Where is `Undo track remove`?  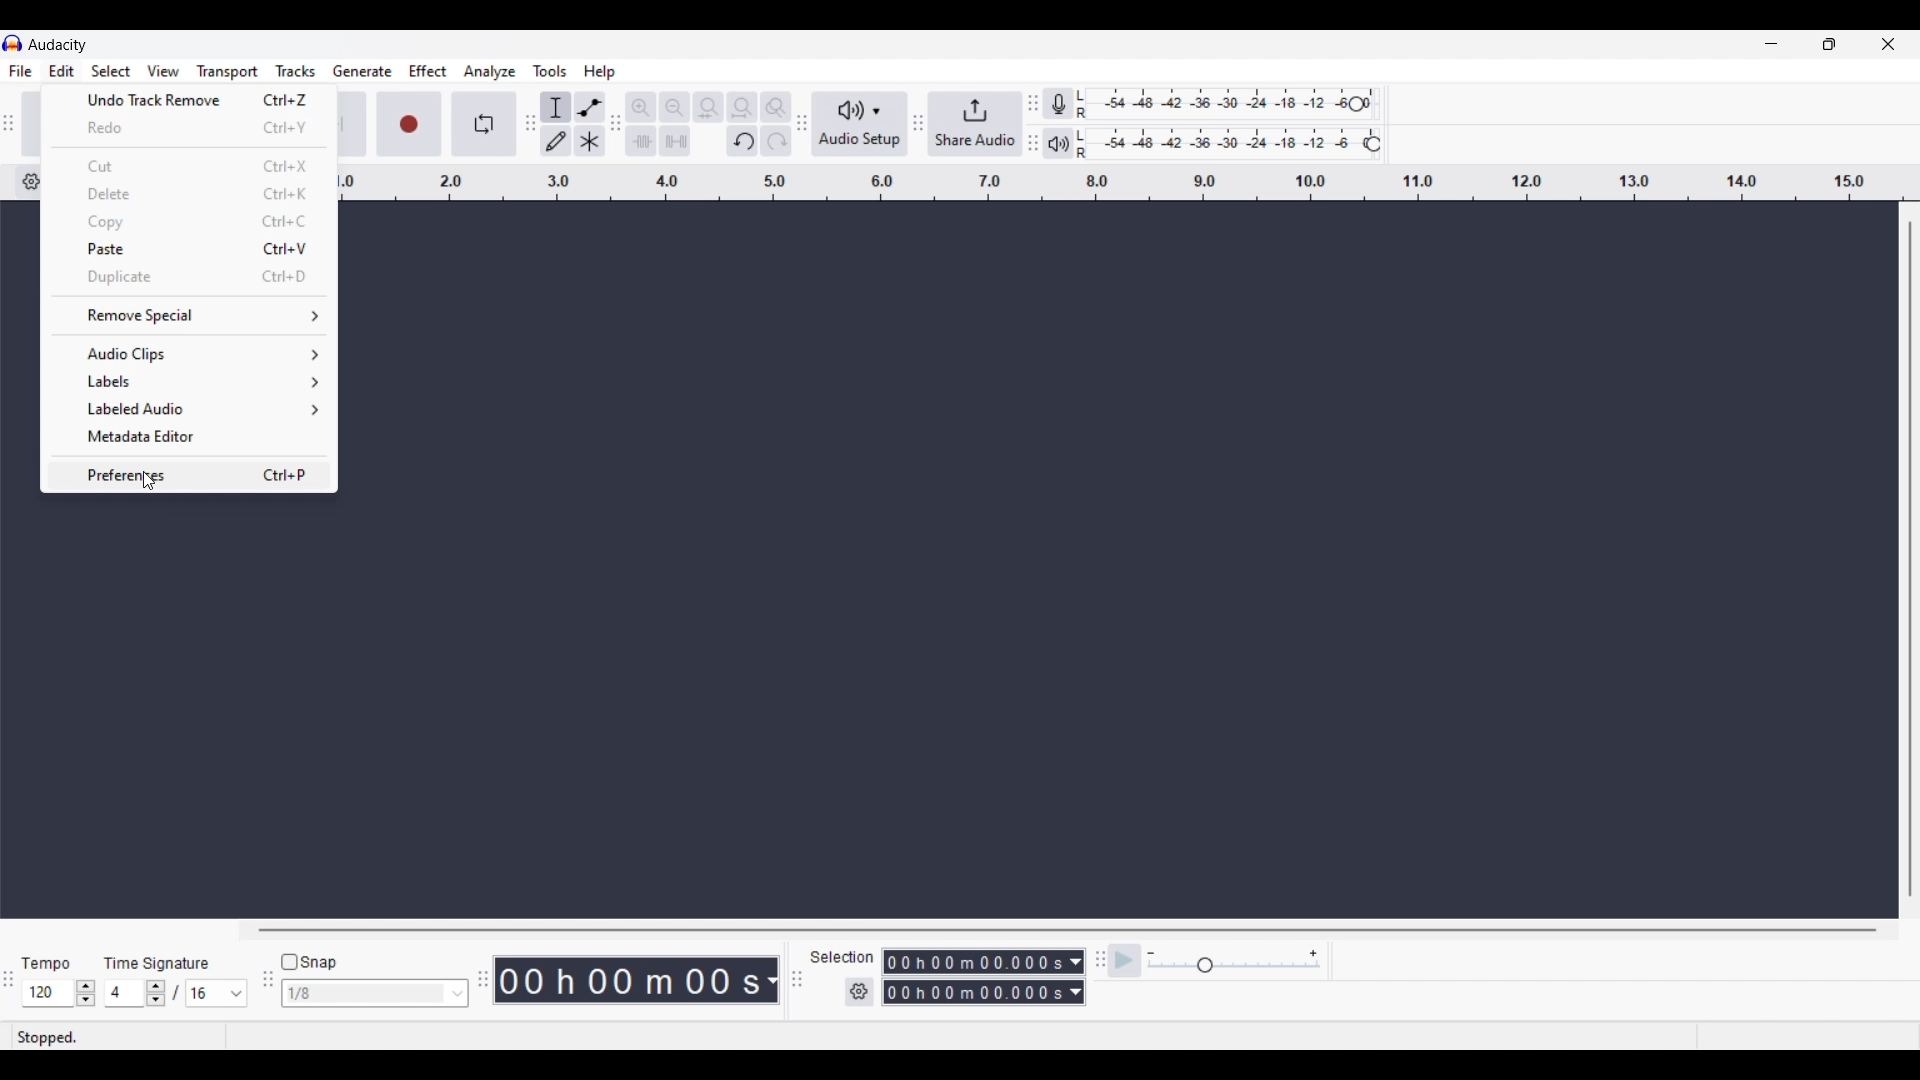
Undo track remove is located at coordinates (190, 100).